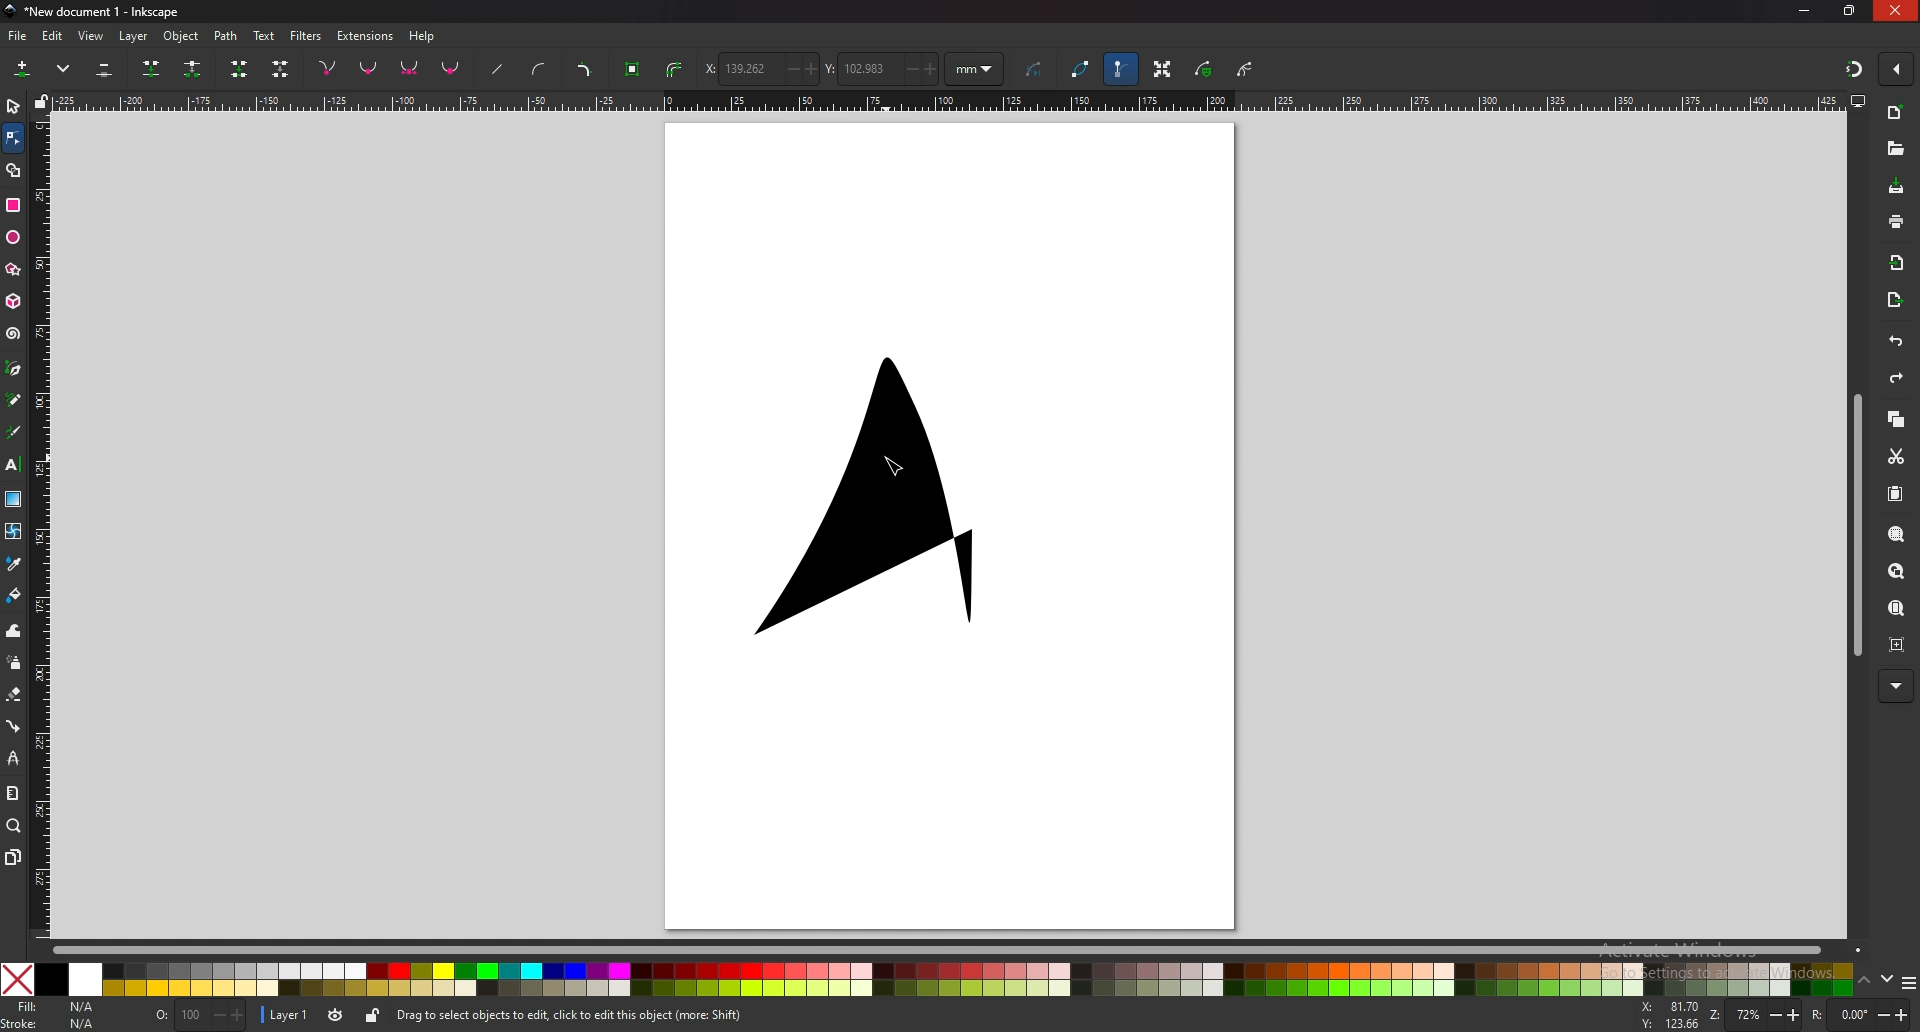 The image size is (1920, 1032). I want to click on page, so click(952, 521).